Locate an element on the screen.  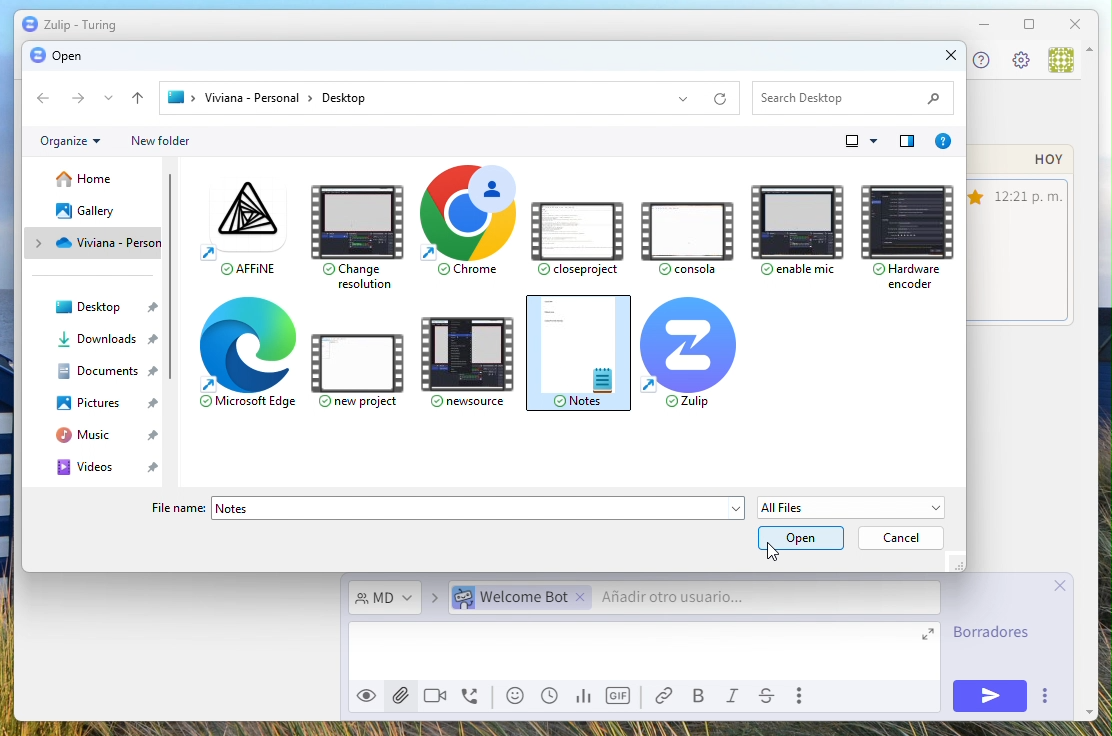
organize is located at coordinates (70, 141).